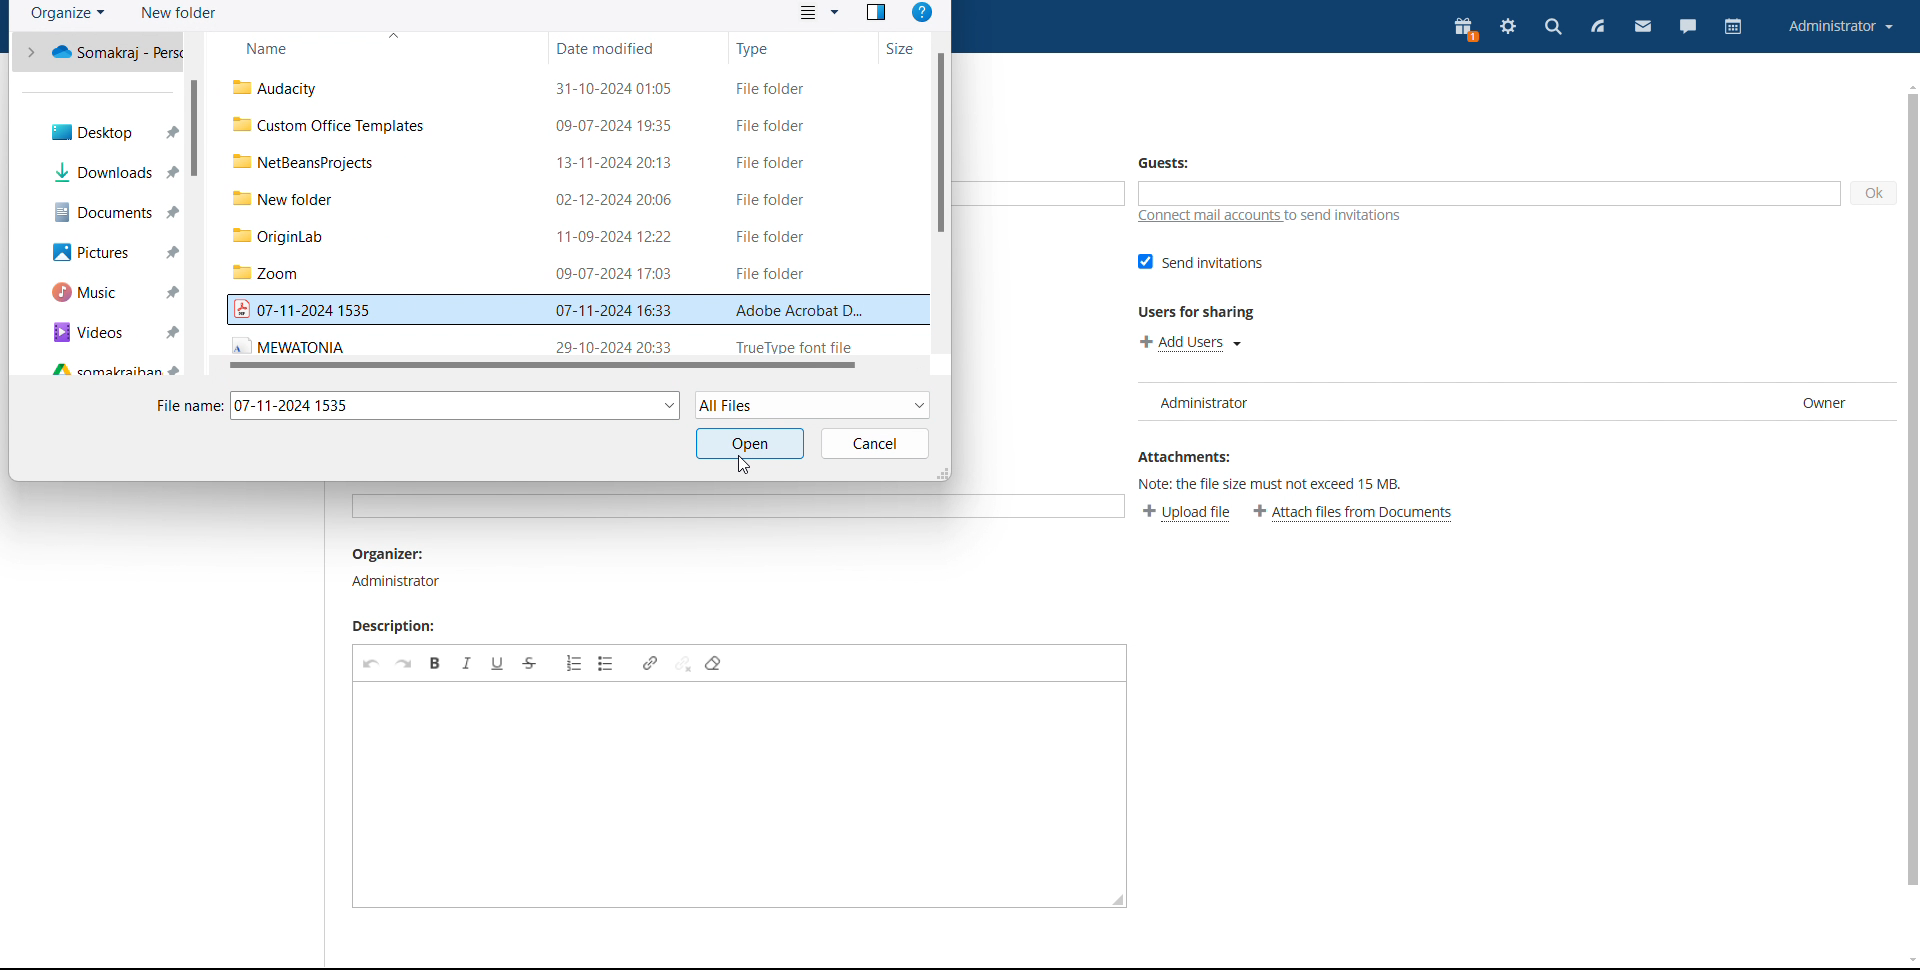 The height and width of the screenshot is (970, 1920). What do you see at coordinates (1188, 344) in the screenshot?
I see `add users` at bounding box center [1188, 344].